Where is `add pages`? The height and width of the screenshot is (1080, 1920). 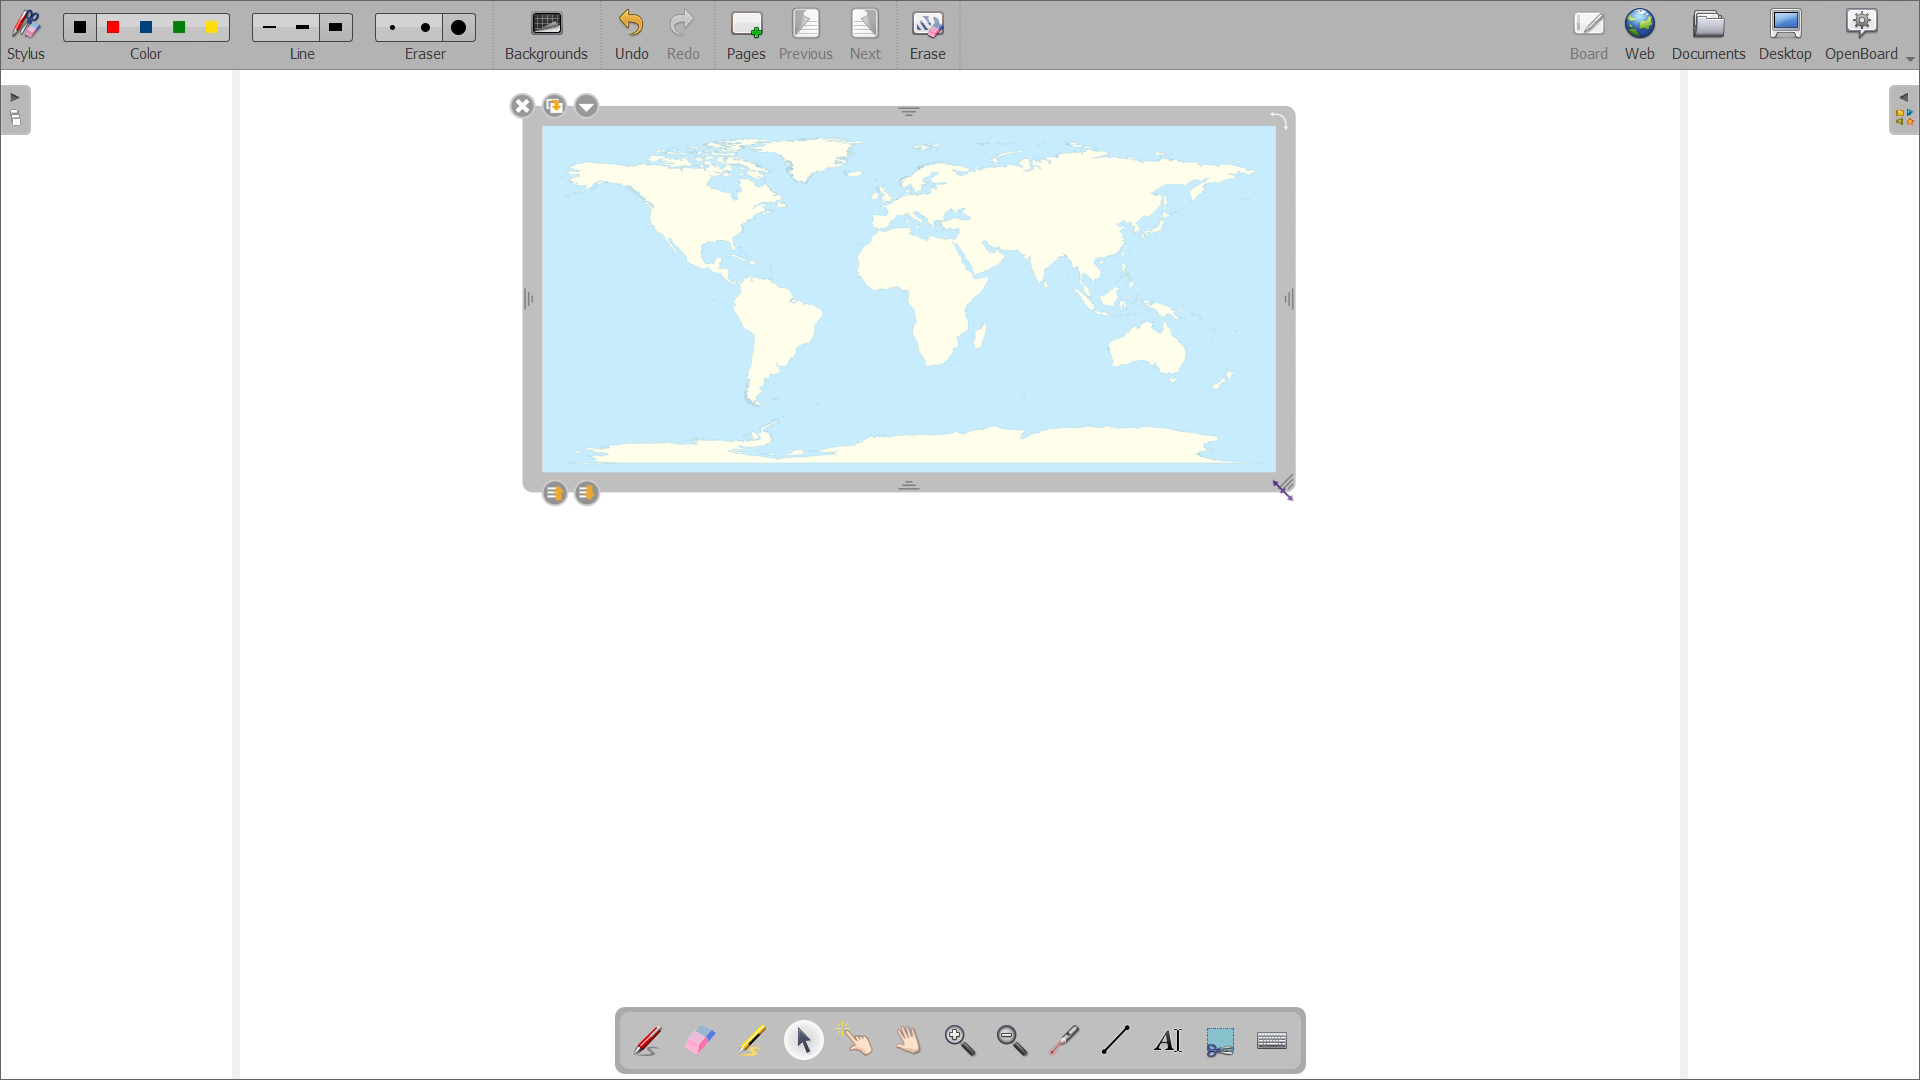
add pages is located at coordinates (744, 35).